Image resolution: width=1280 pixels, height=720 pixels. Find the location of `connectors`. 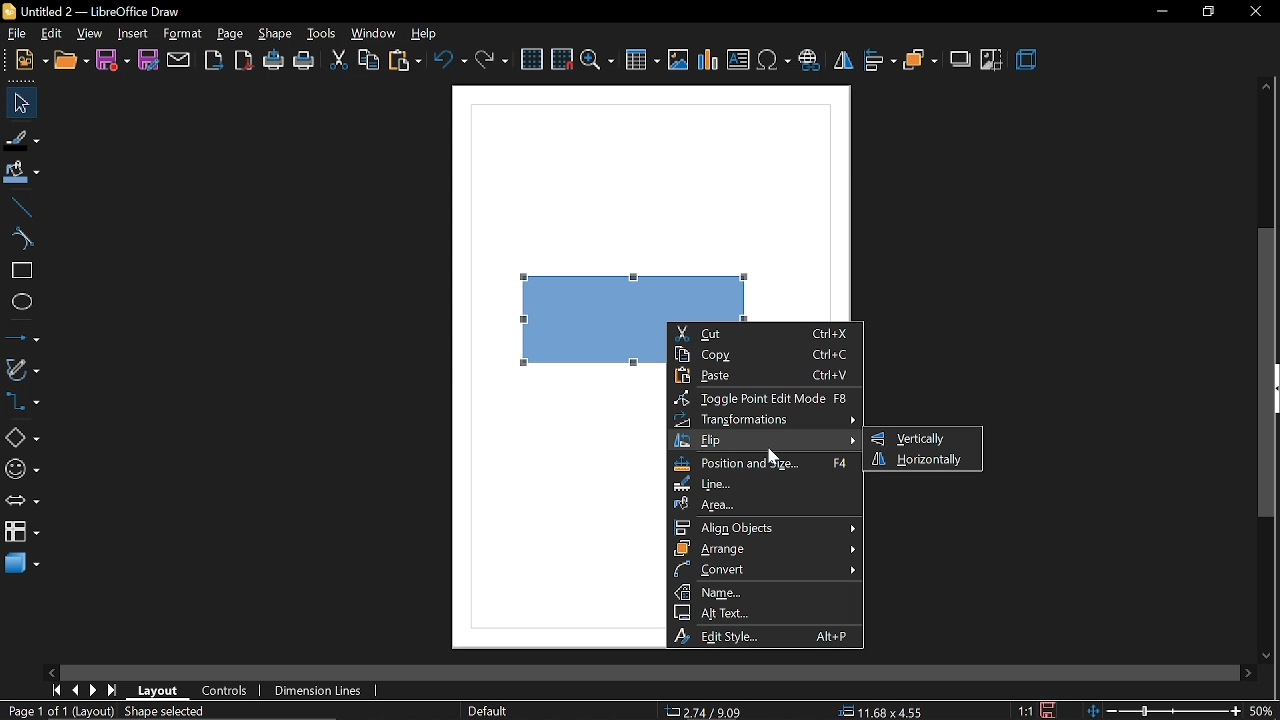

connectors is located at coordinates (22, 401).